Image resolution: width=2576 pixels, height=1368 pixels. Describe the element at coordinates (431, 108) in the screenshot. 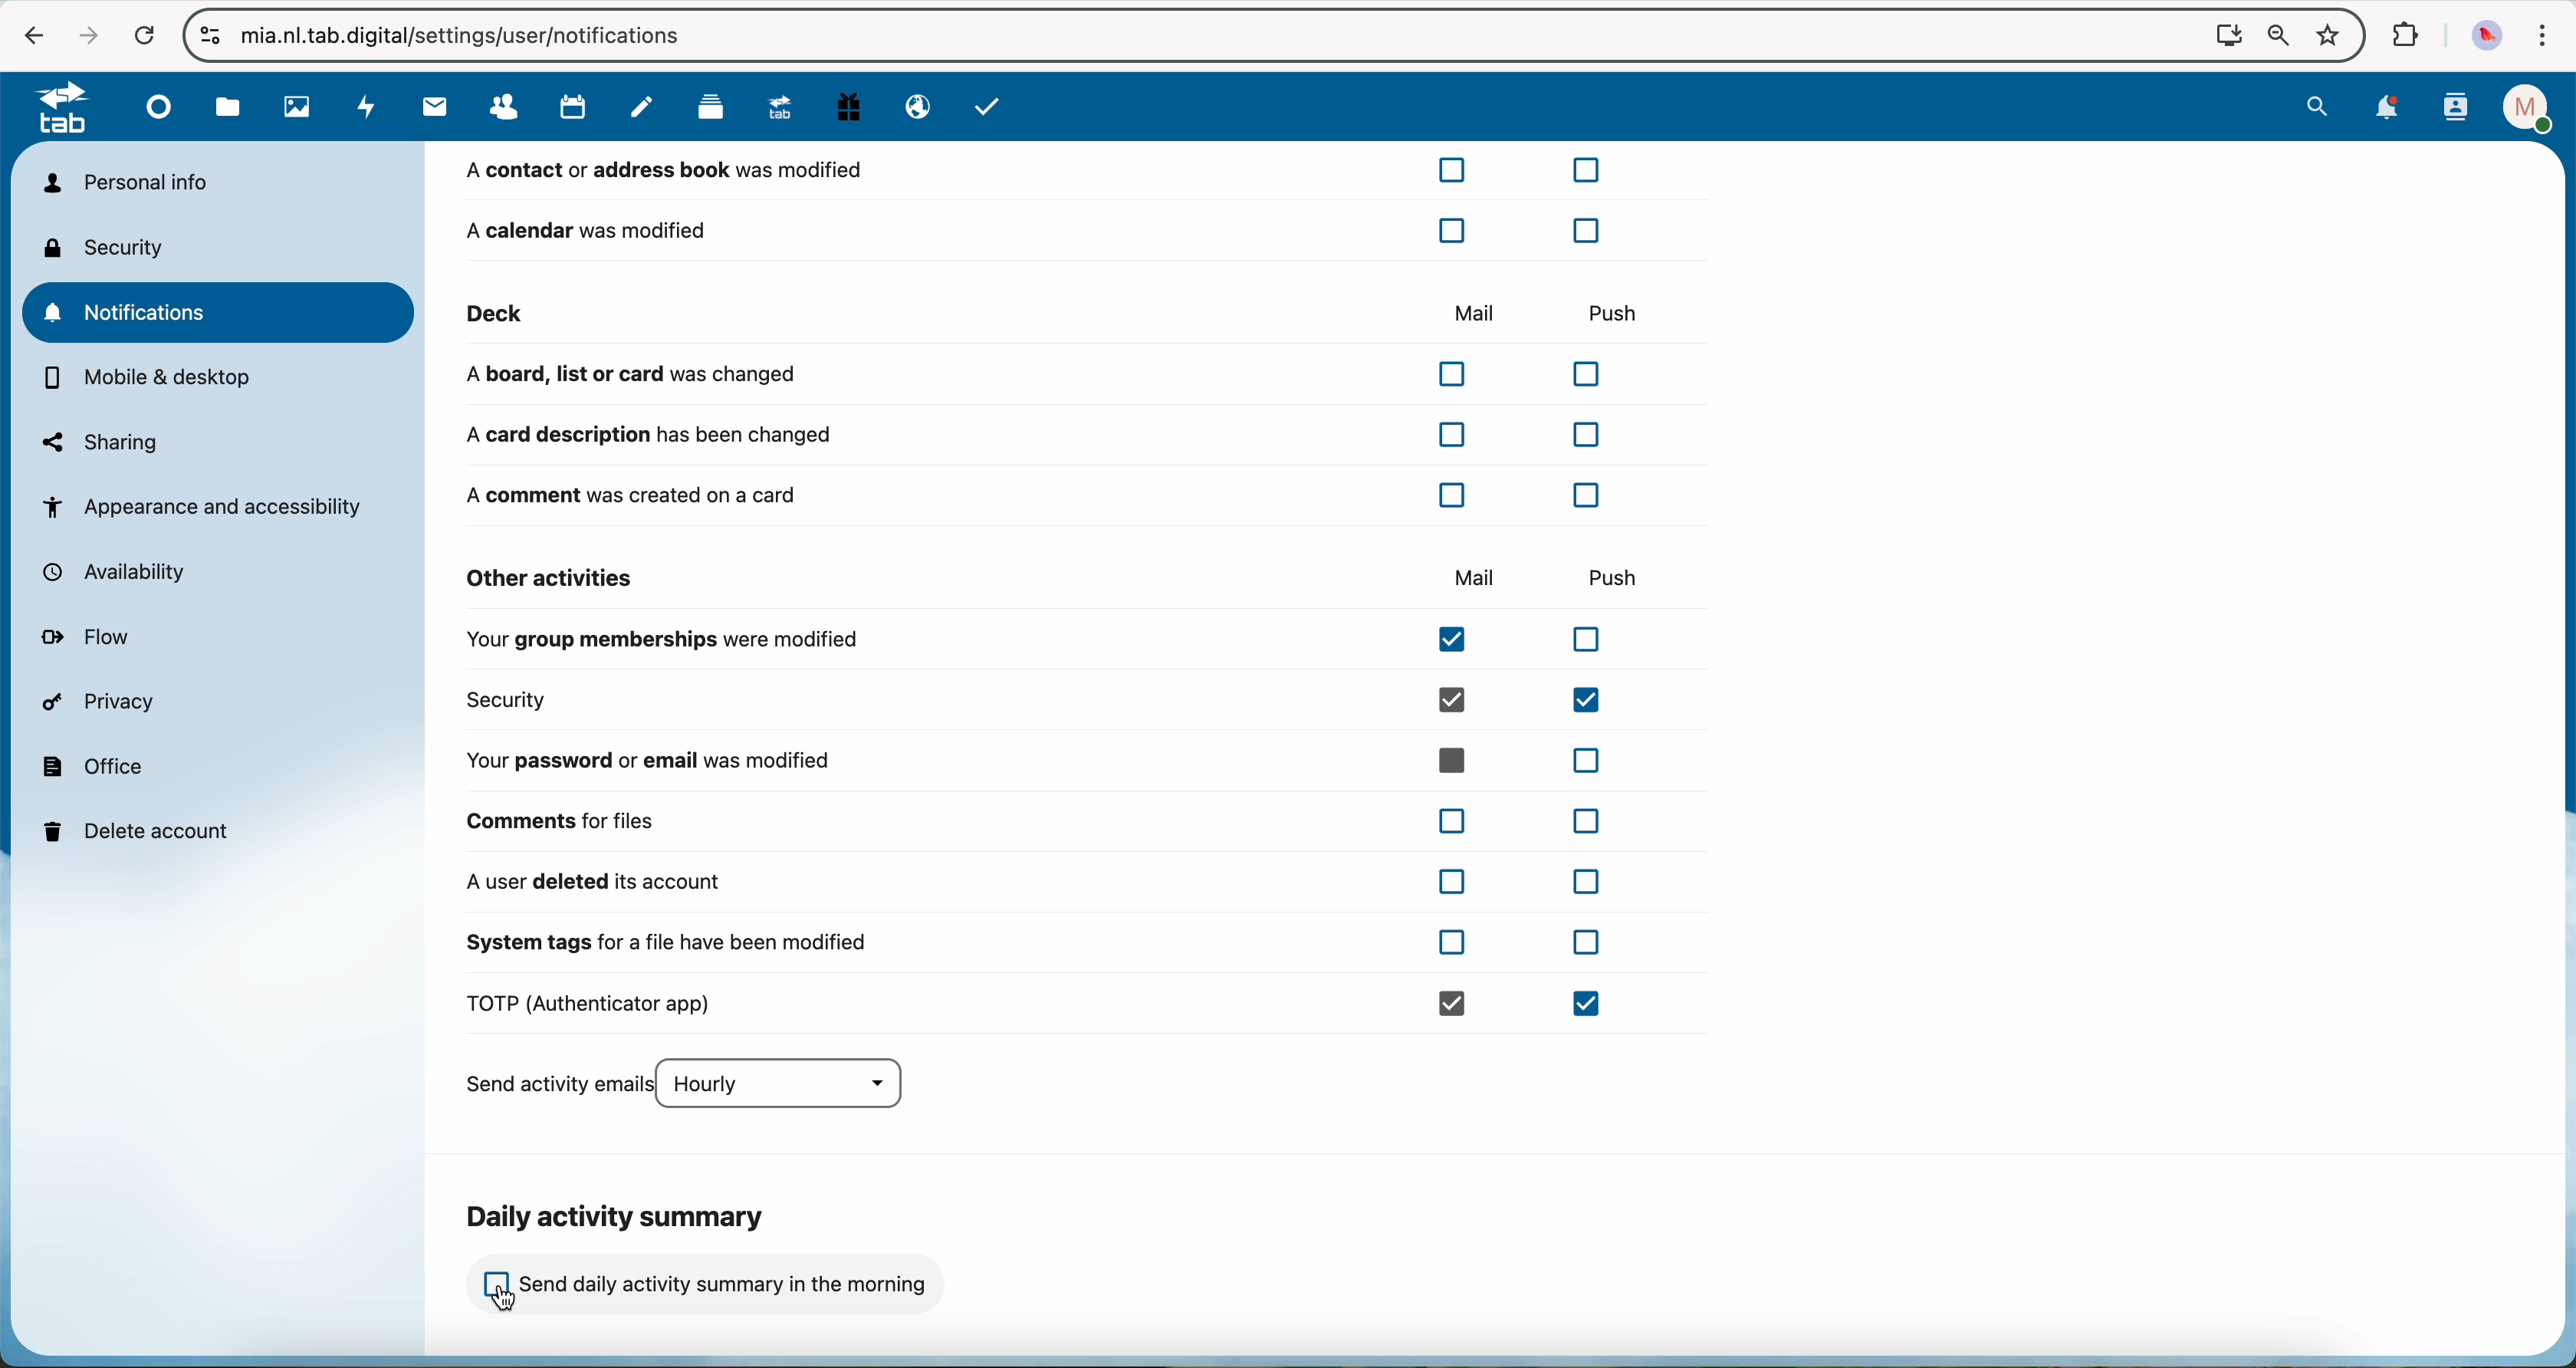

I see `mail` at that location.